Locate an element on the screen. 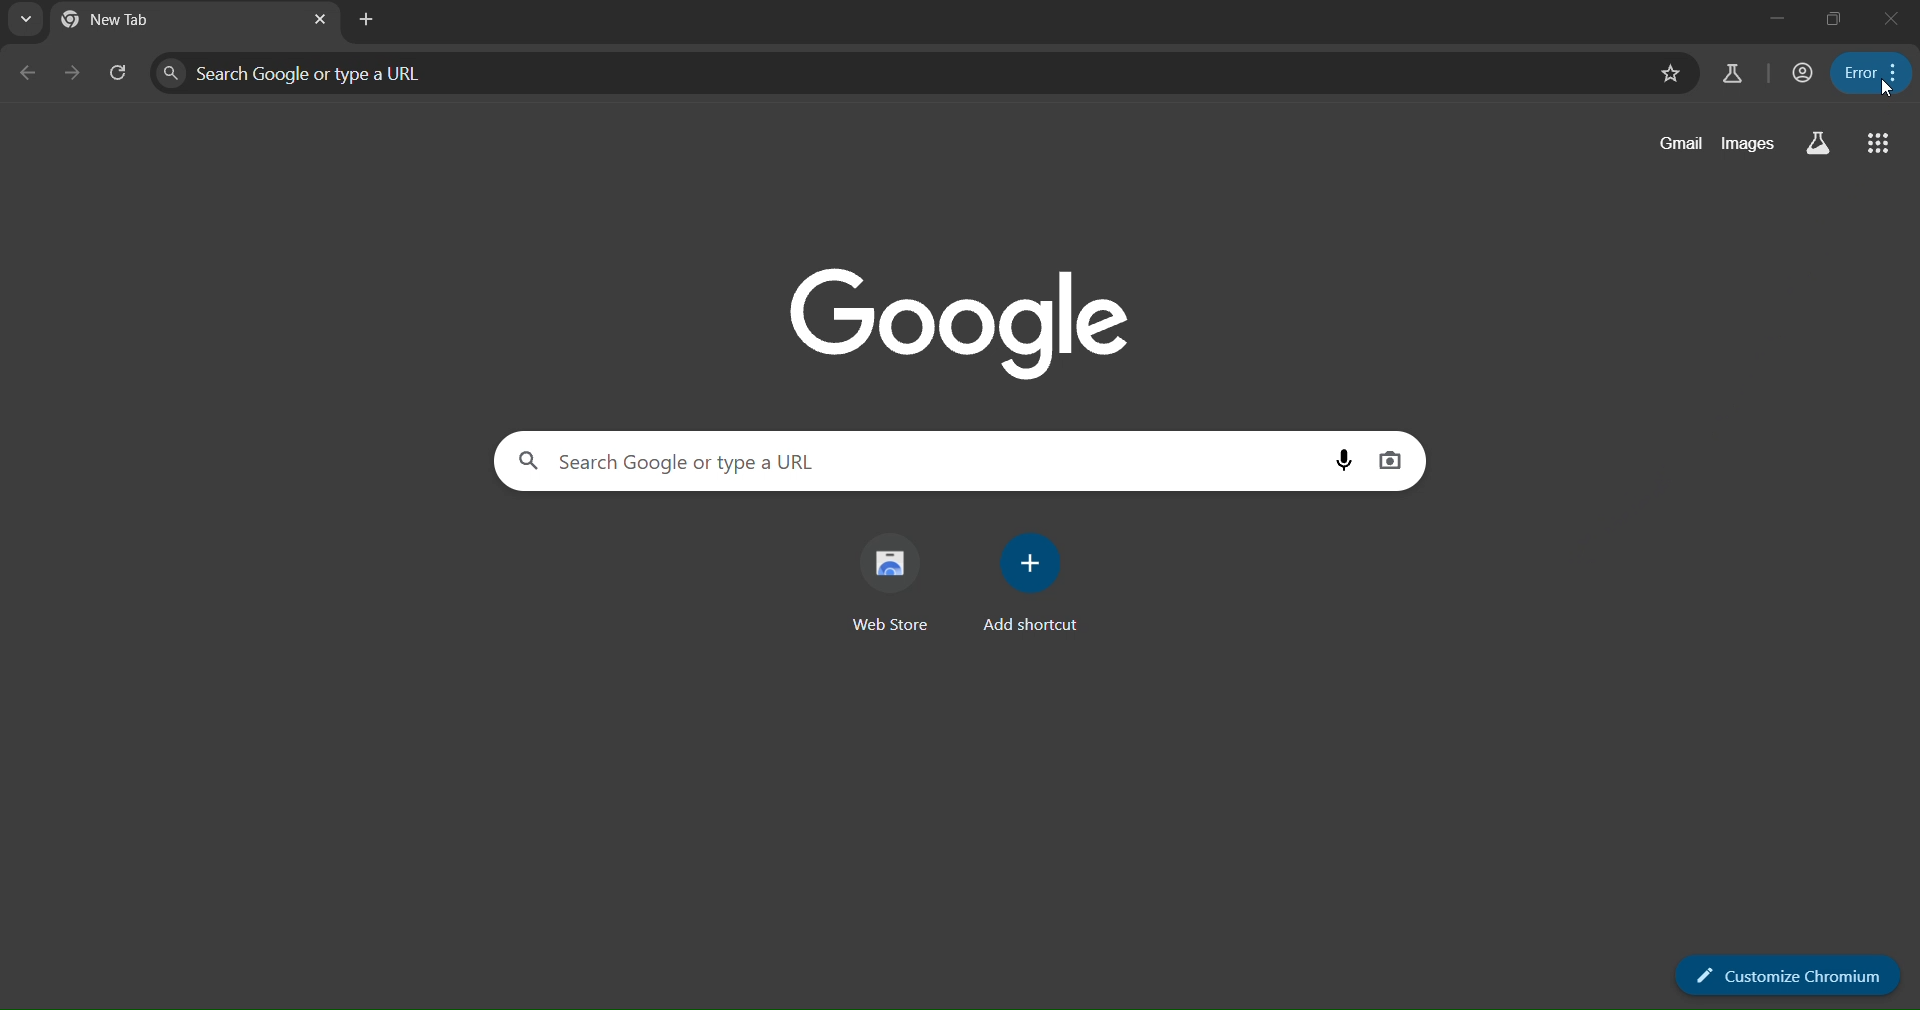 This screenshot has height=1010, width=1920. close tab is located at coordinates (318, 22).